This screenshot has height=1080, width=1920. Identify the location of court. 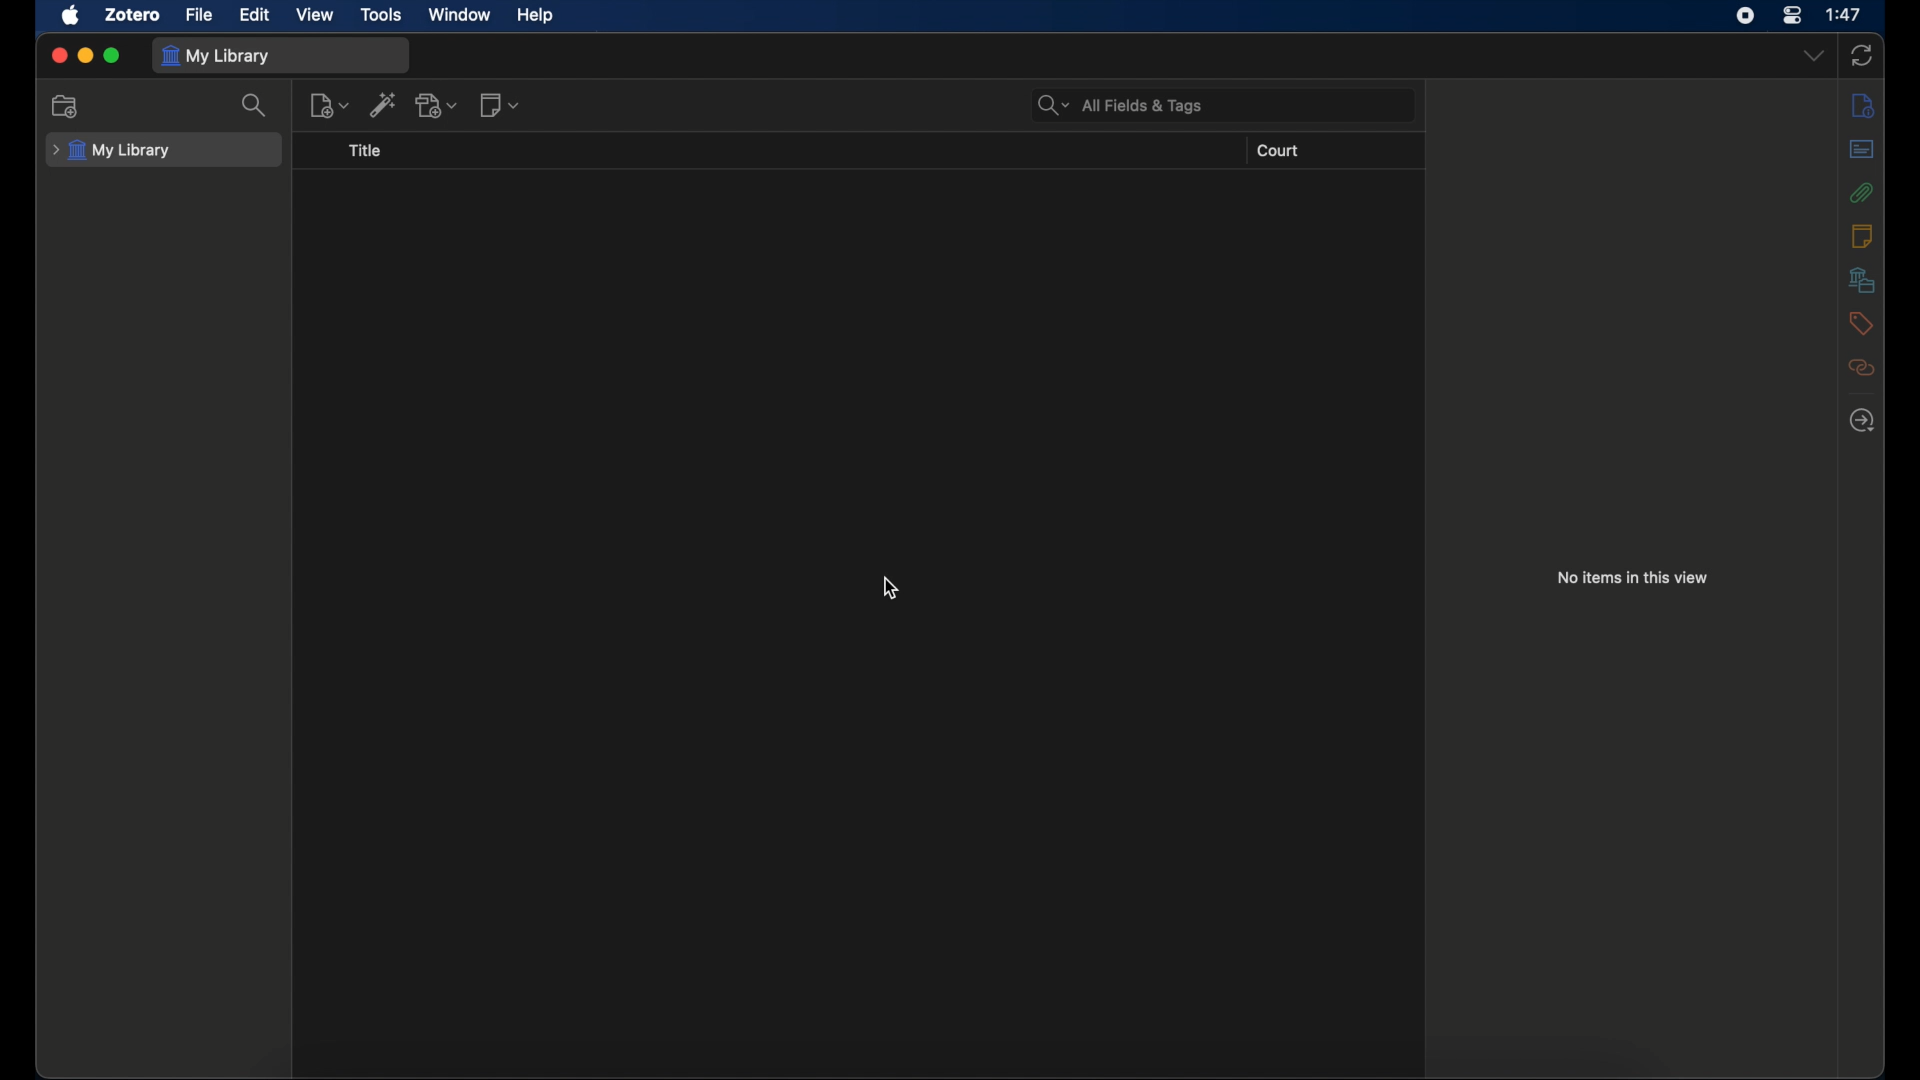
(1279, 151).